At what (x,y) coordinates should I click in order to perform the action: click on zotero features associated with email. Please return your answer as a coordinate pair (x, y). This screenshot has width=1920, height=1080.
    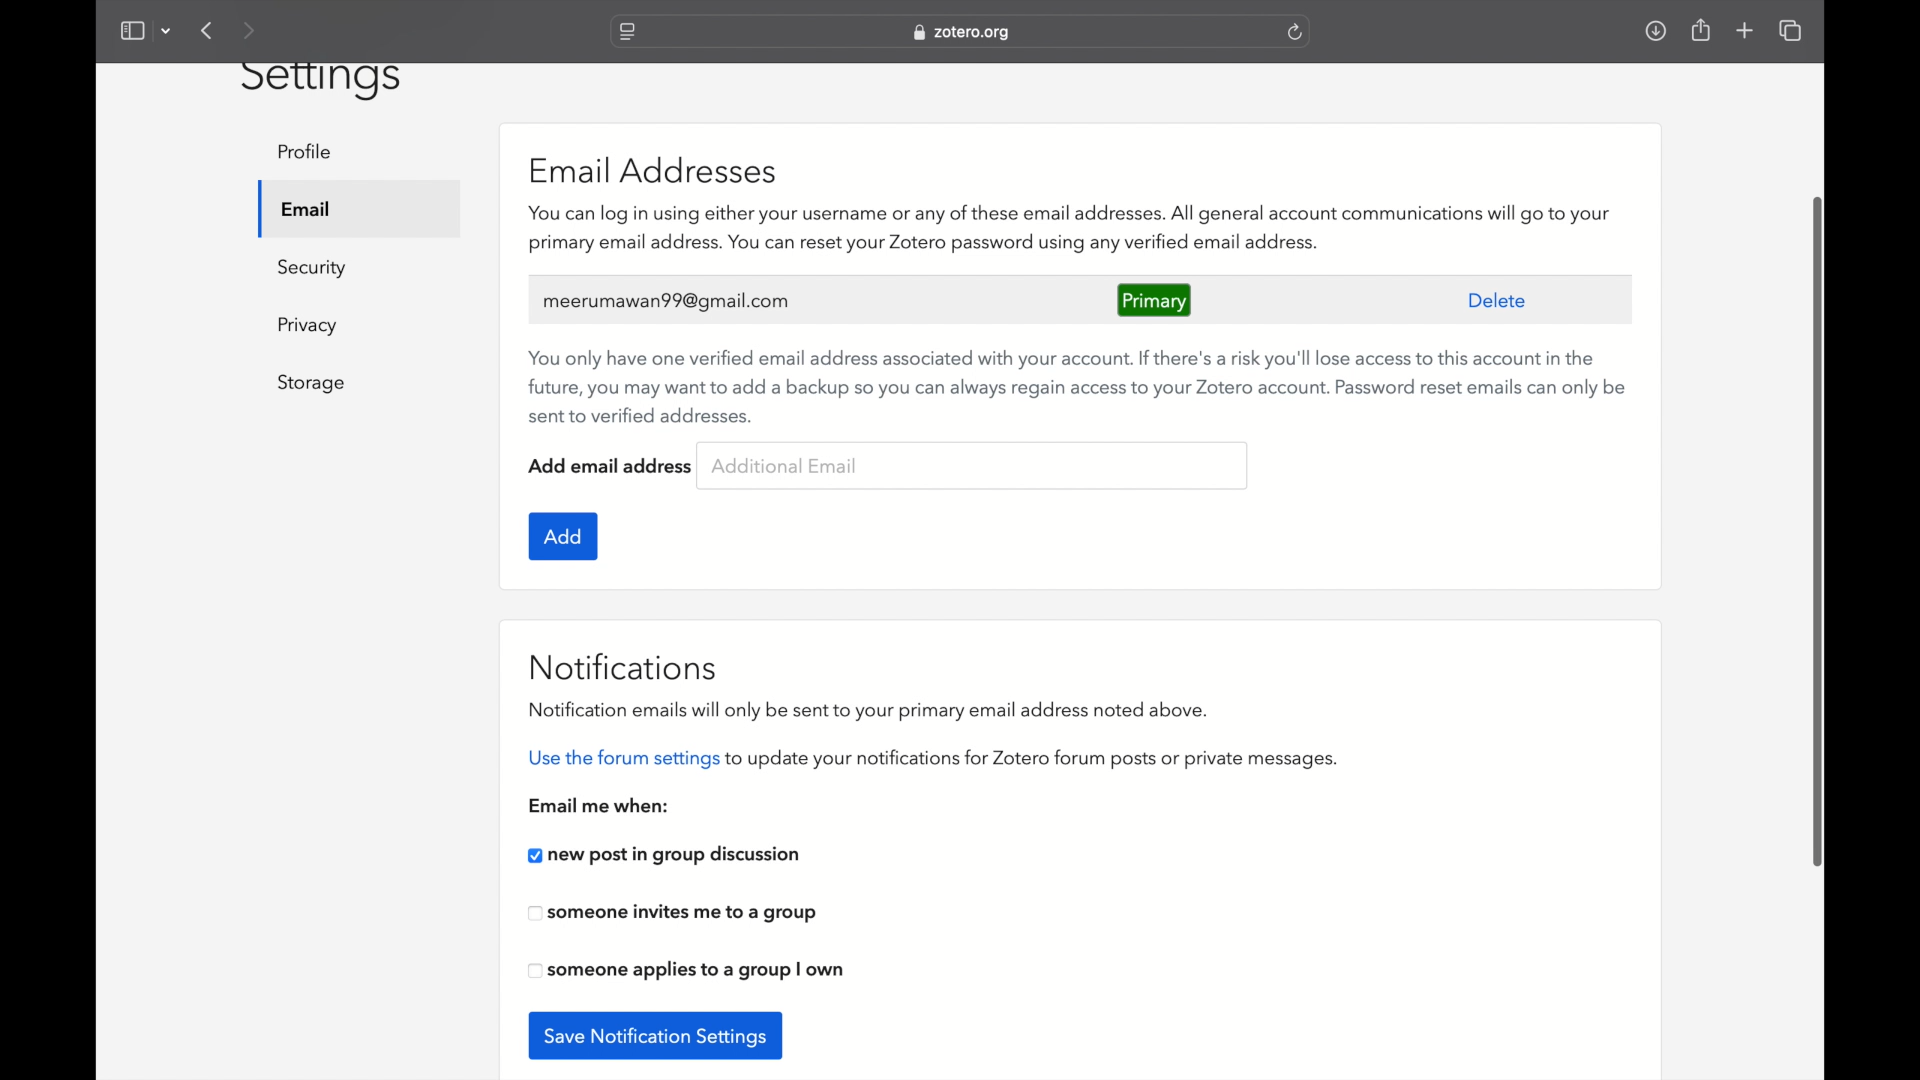
    Looking at the image, I should click on (1067, 227).